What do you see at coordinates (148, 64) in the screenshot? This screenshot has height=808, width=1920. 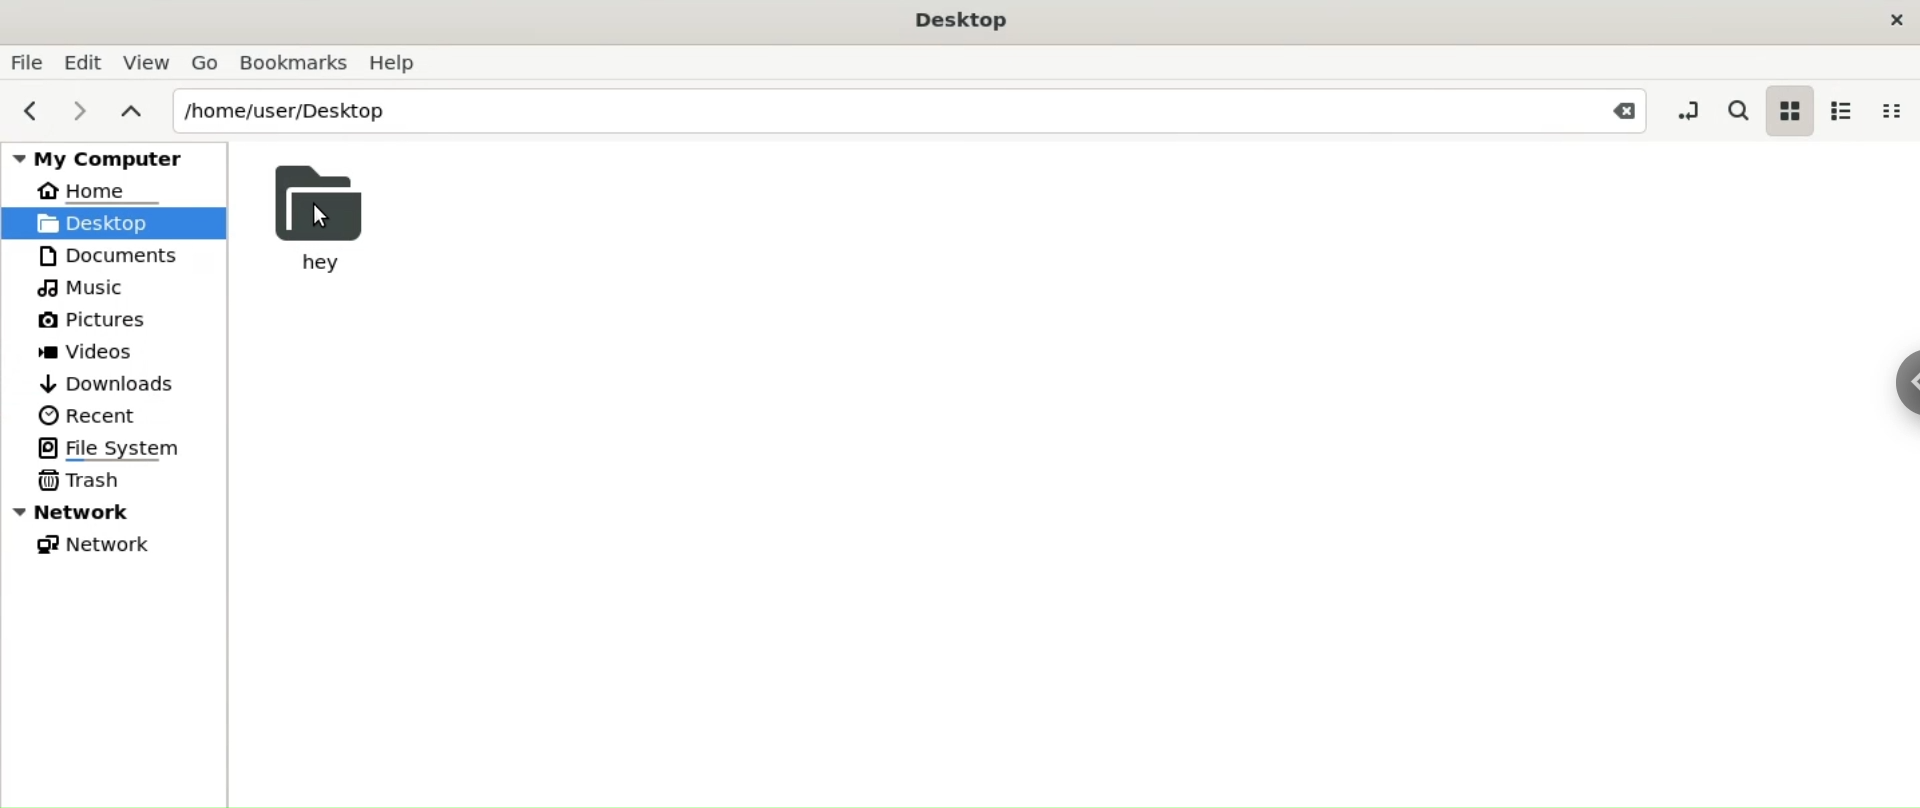 I see `View` at bounding box center [148, 64].